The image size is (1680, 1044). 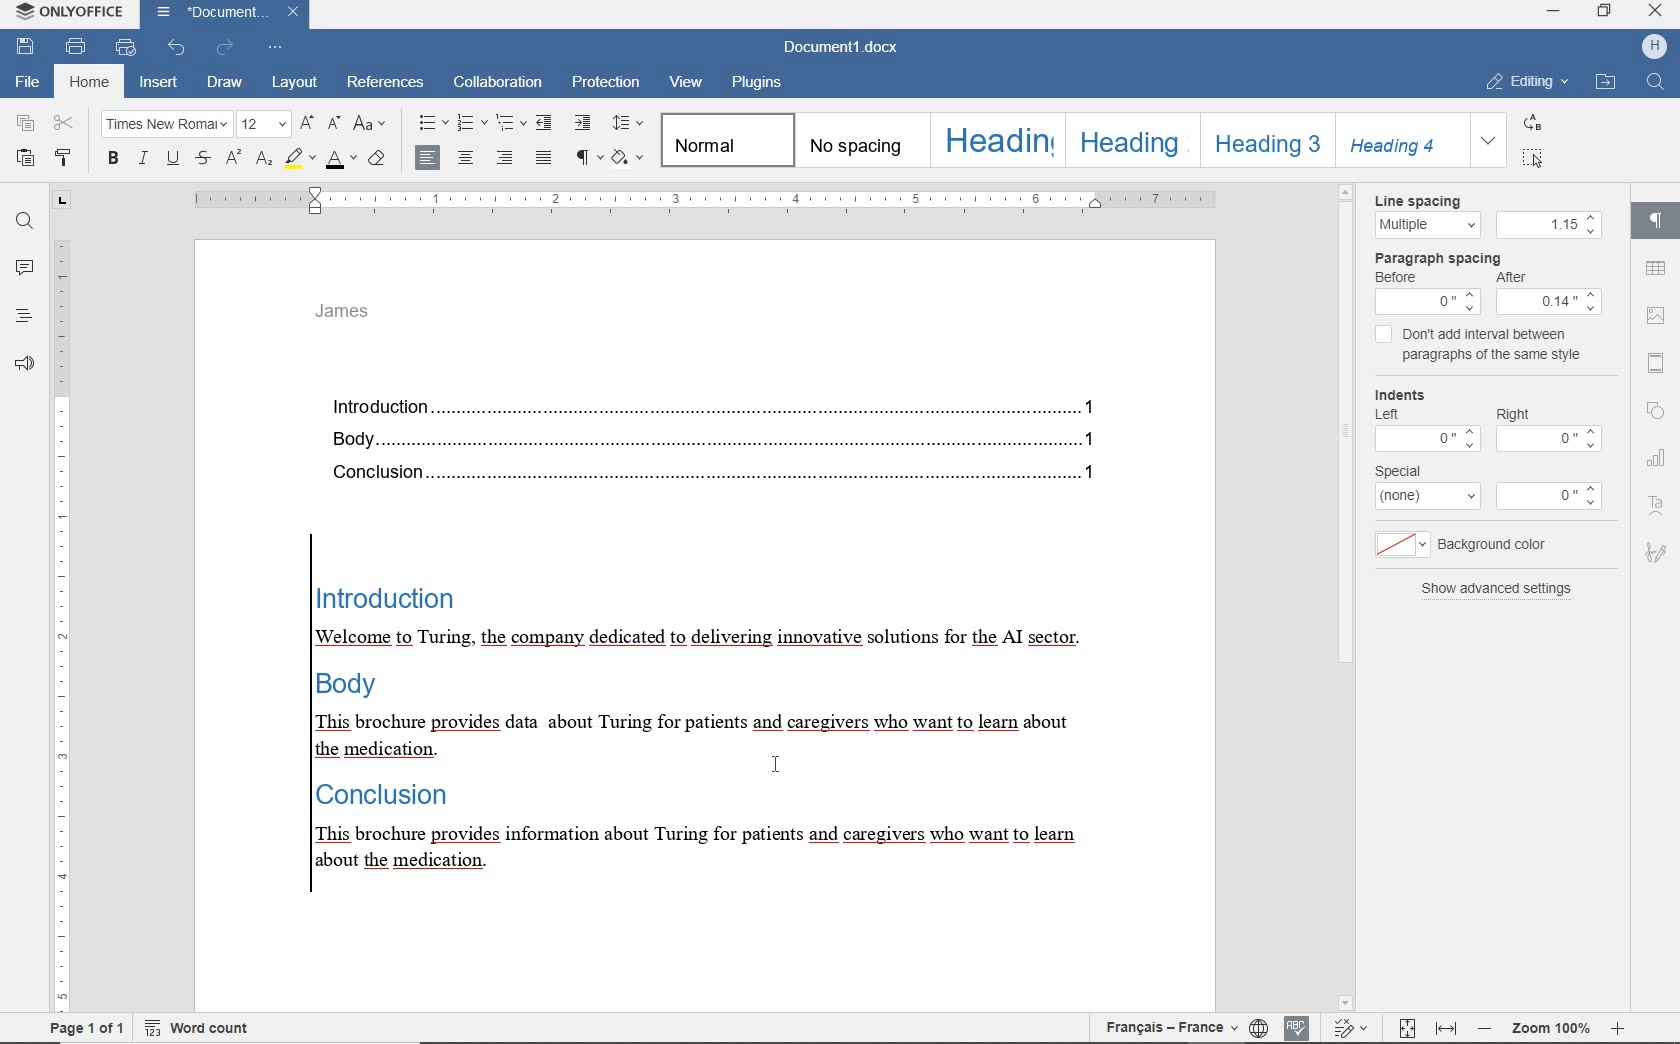 What do you see at coordinates (775, 762) in the screenshot?
I see `cursor` at bounding box center [775, 762].